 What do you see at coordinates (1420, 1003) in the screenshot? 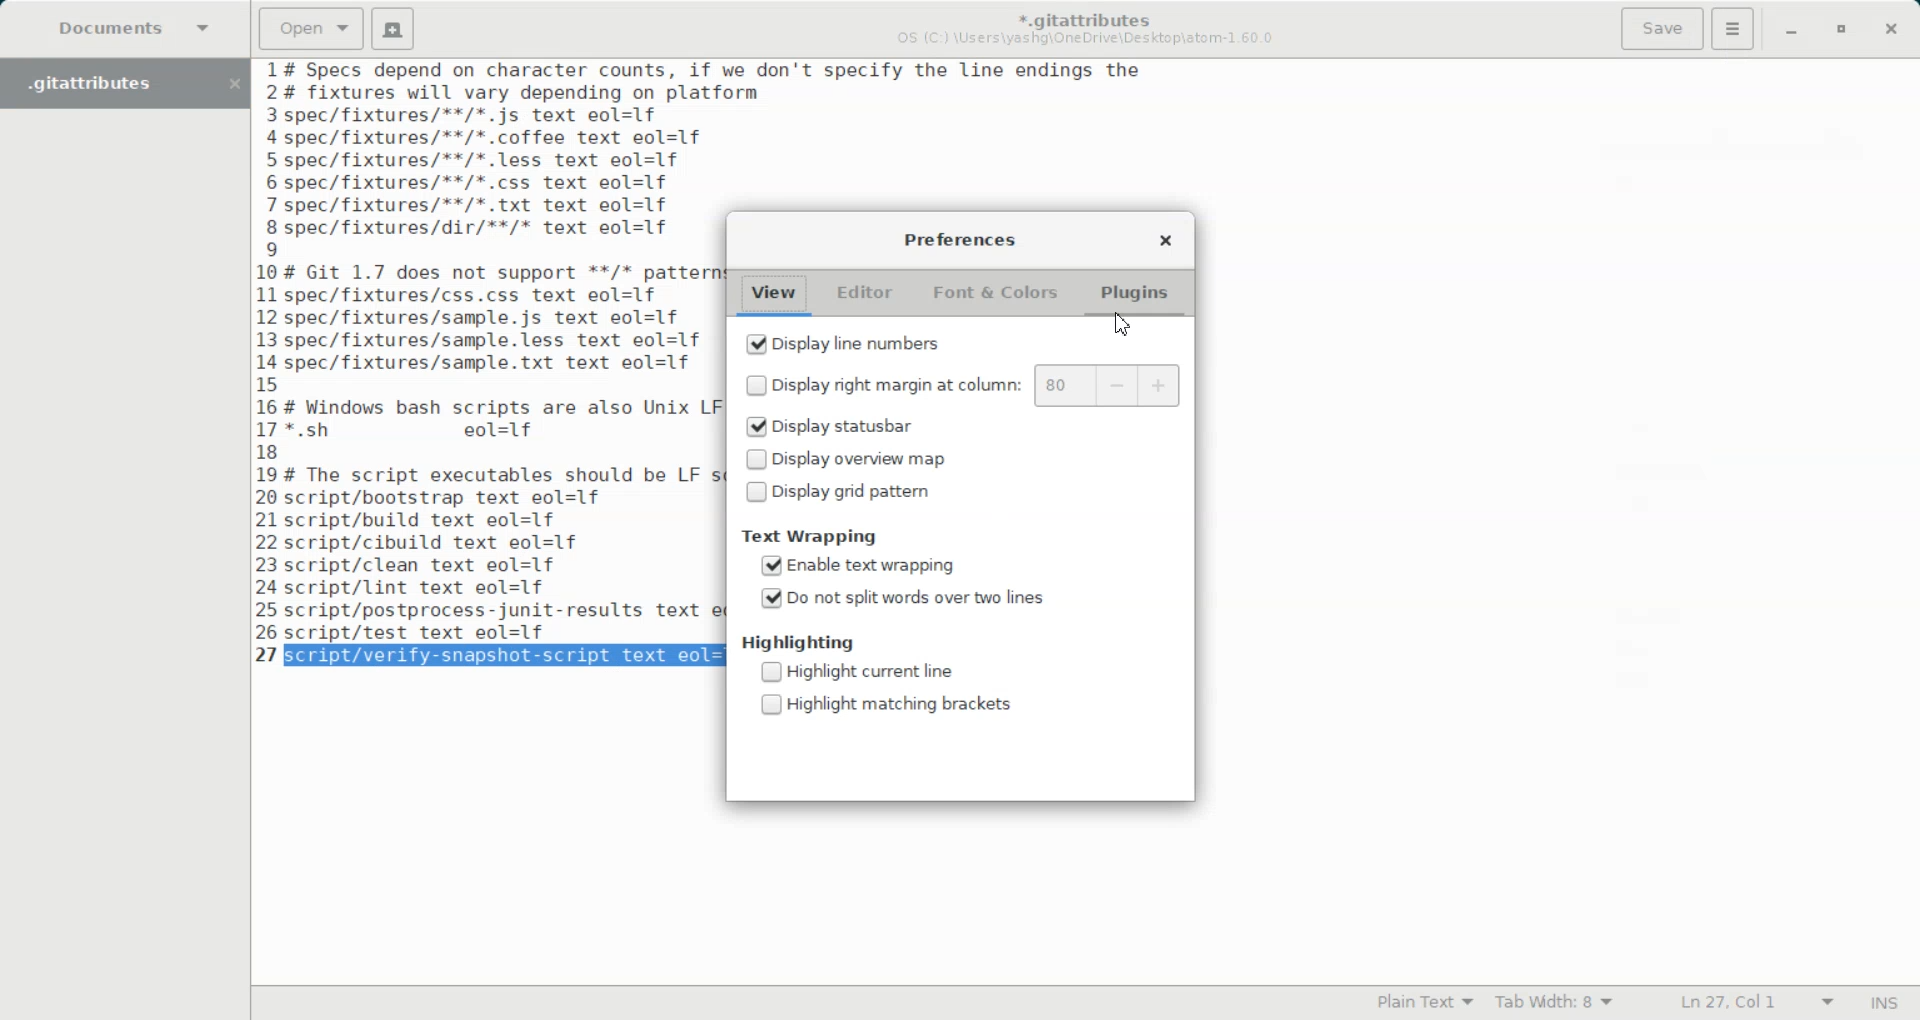
I see `Plain Text` at bounding box center [1420, 1003].